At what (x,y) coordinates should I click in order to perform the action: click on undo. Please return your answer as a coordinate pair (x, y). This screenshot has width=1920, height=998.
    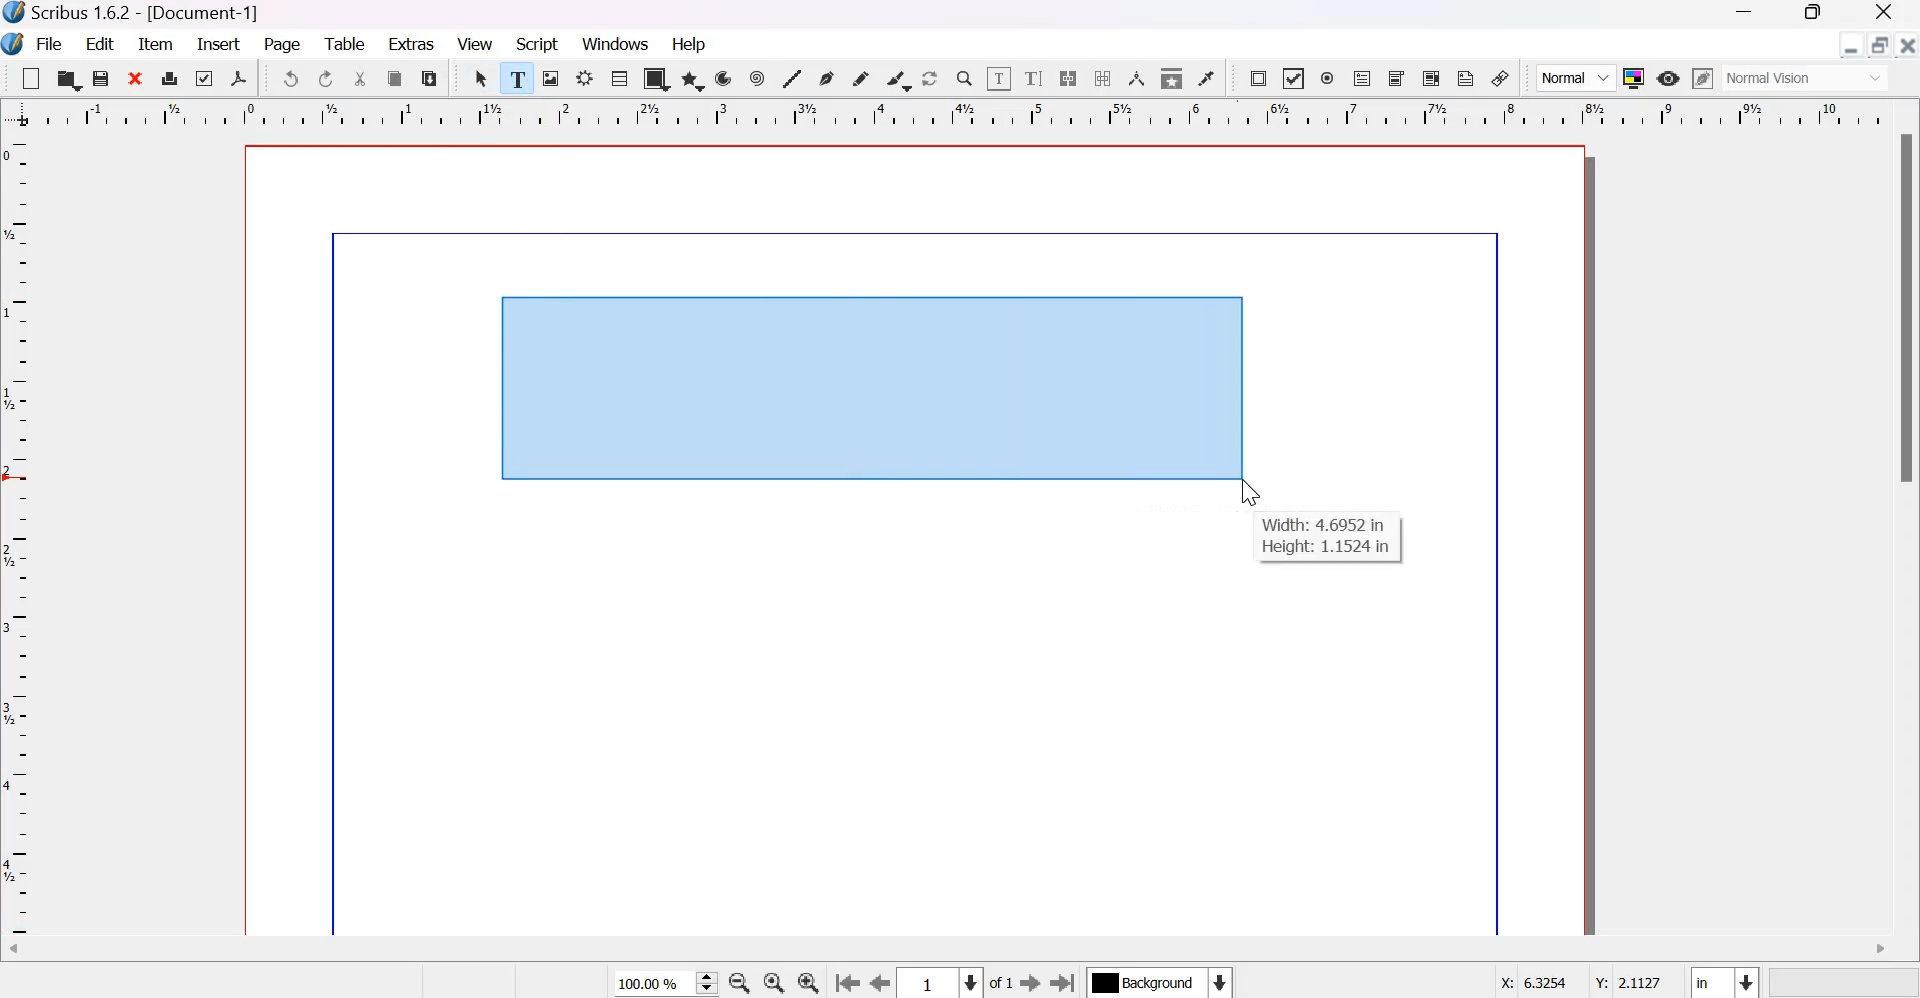
    Looking at the image, I should click on (290, 78).